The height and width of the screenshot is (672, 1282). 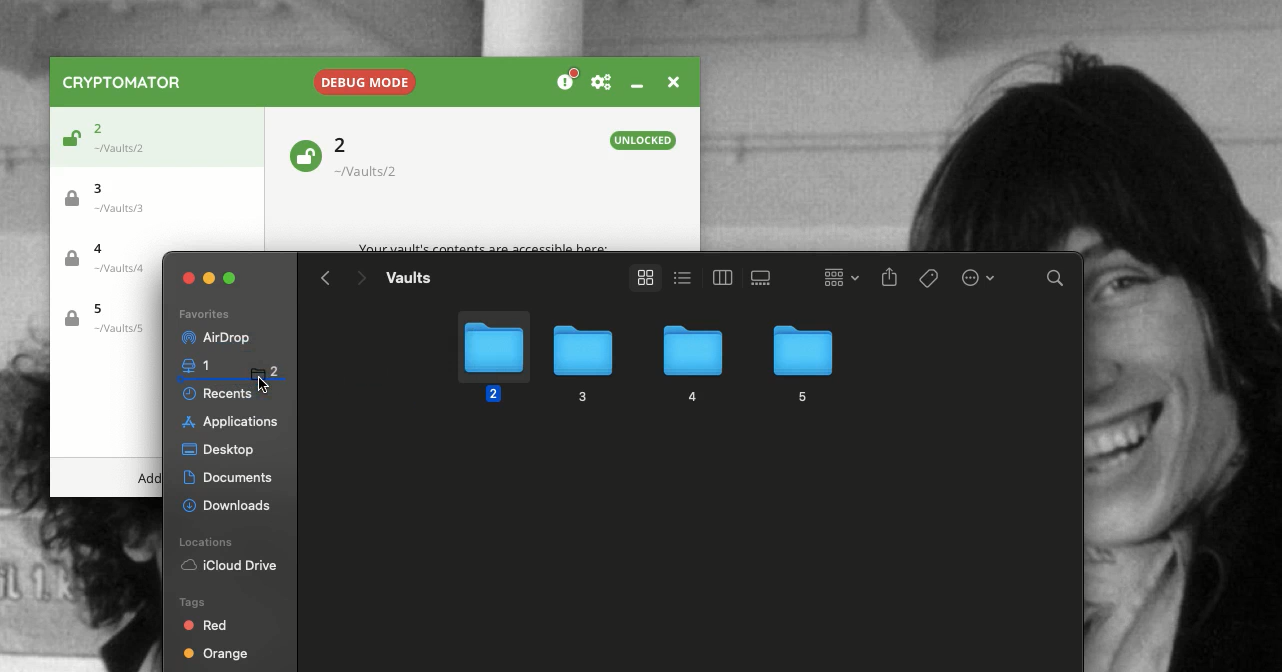 I want to click on Applications, so click(x=227, y=422).